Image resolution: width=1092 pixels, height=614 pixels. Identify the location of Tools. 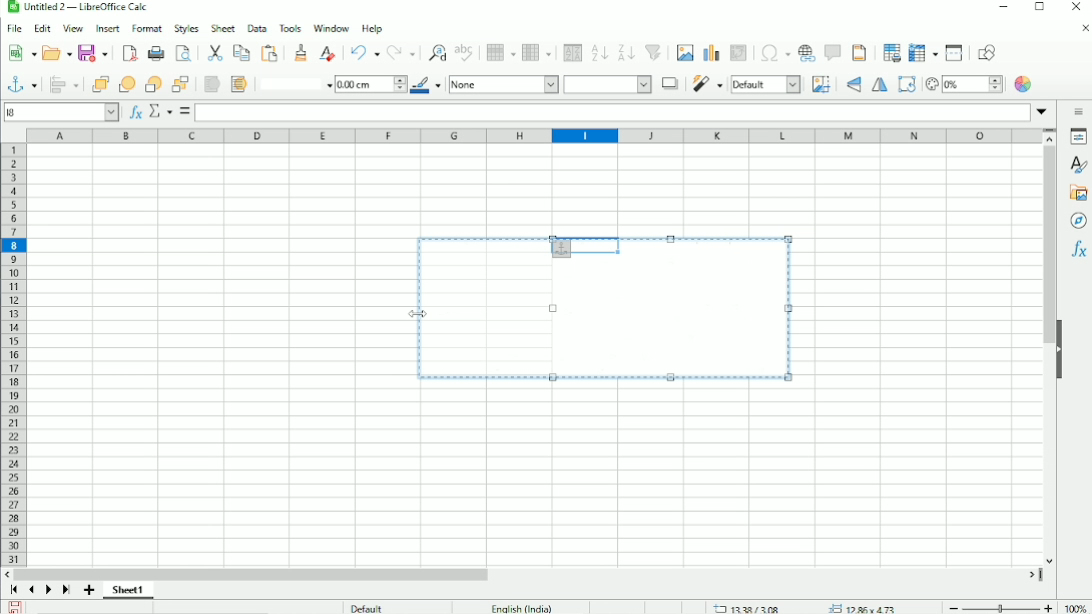
(289, 27).